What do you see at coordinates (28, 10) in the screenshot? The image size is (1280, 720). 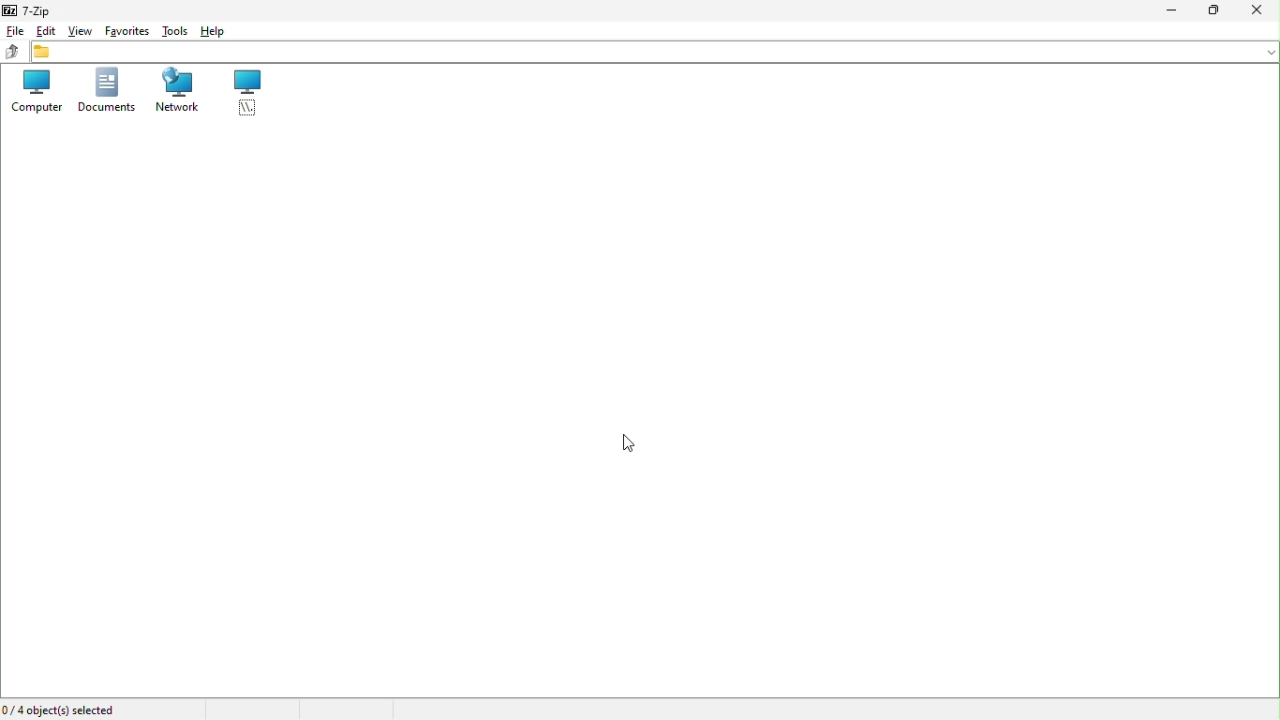 I see `7 zip` at bounding box center [28, 10].